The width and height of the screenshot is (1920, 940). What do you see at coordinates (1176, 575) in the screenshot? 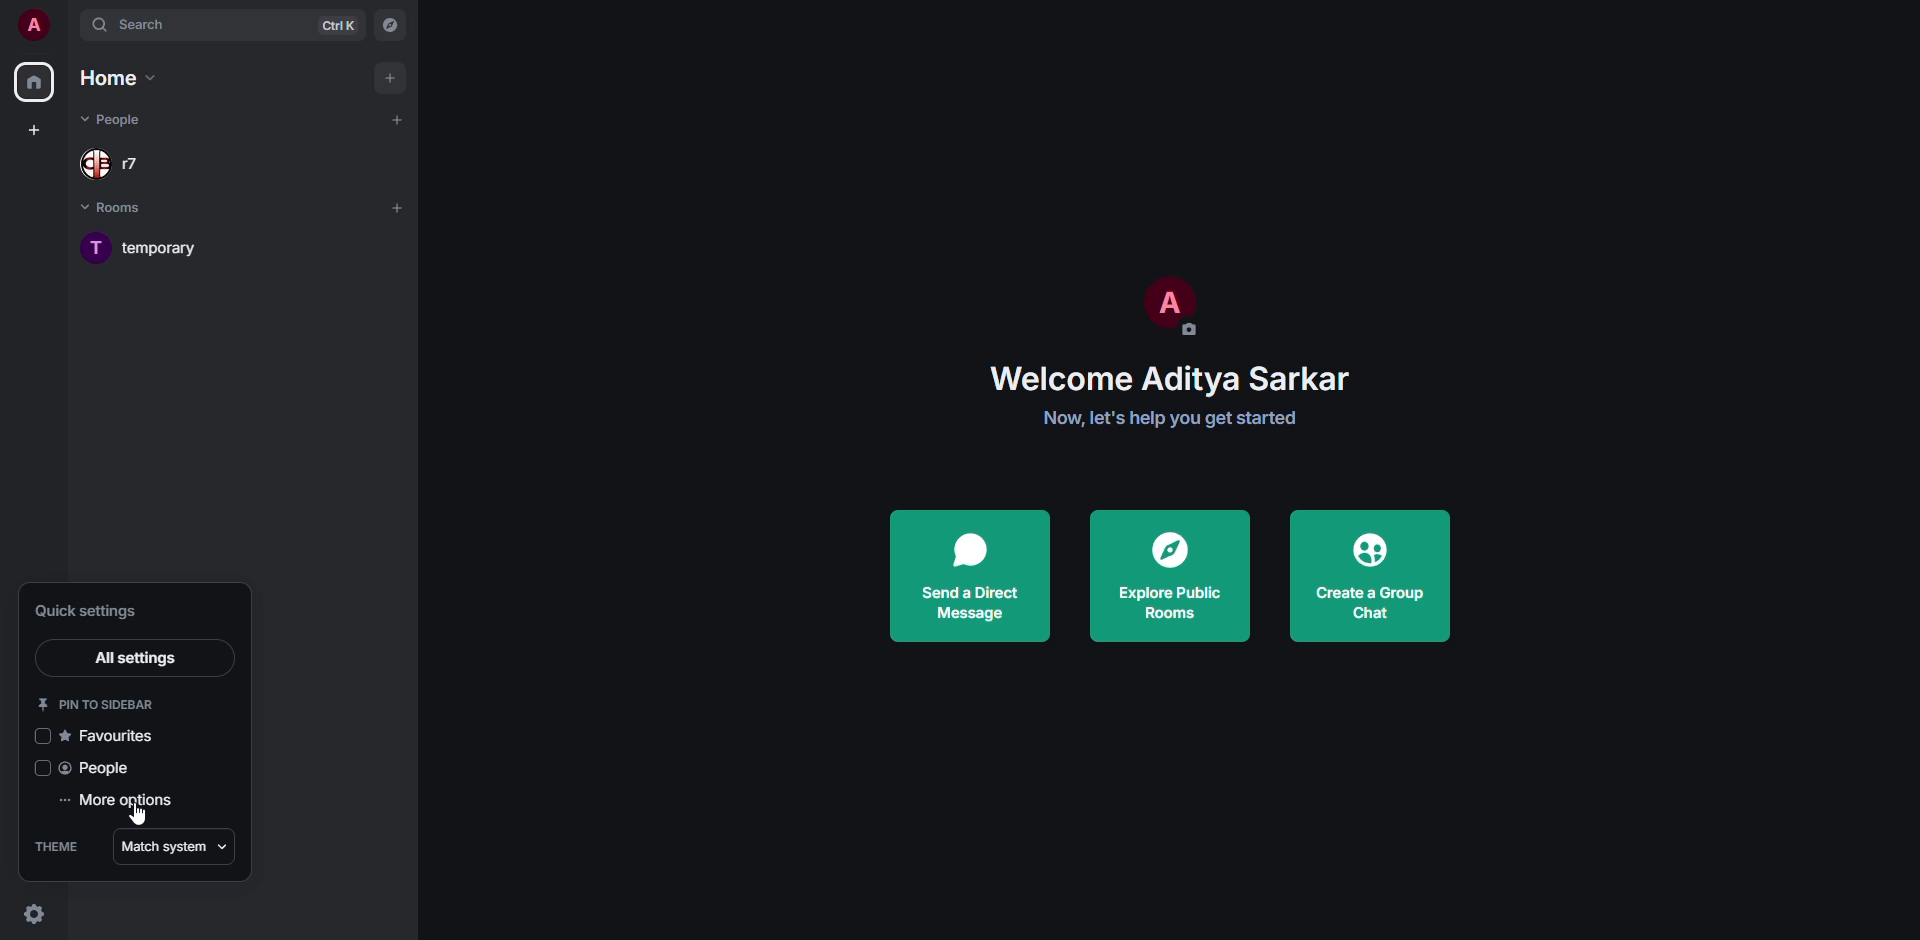
I see `explore public rooms` at bounding box center [1176, 575].